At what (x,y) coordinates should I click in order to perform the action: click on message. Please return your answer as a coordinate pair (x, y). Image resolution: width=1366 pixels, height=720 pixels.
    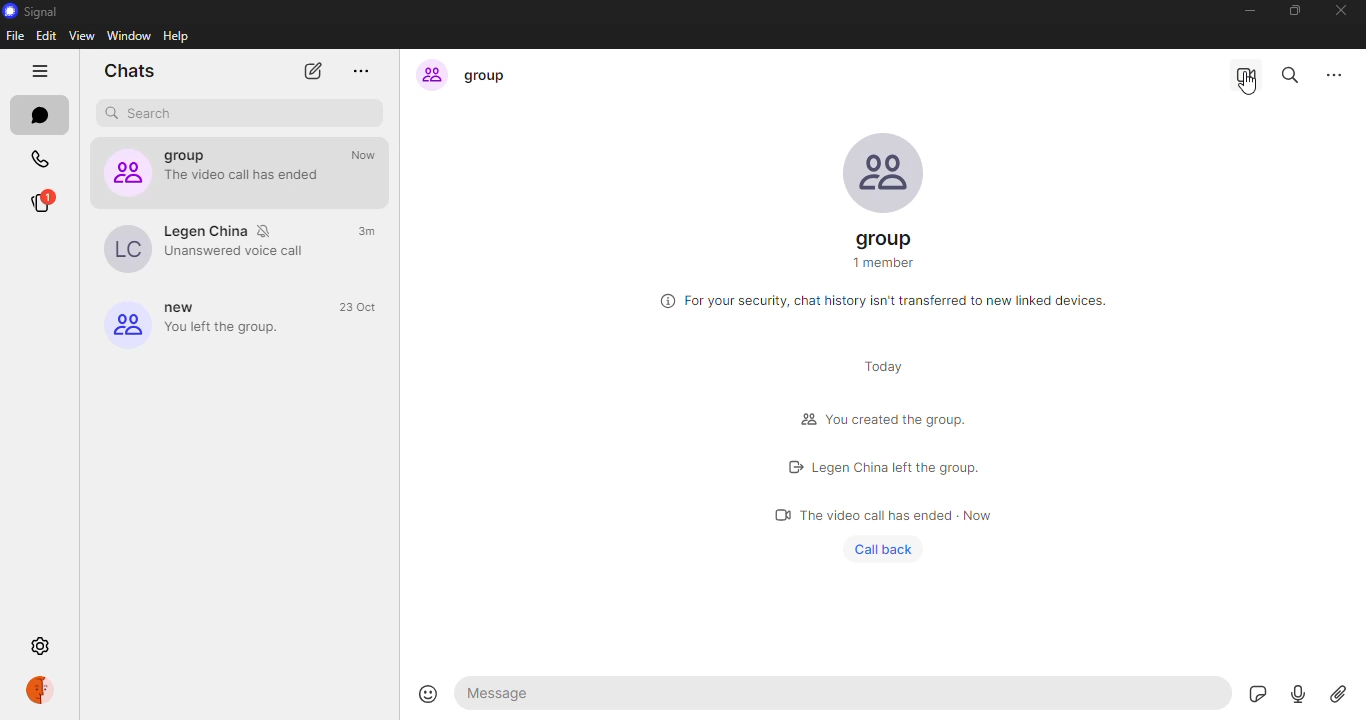
    Looking at the image, I should click on (503, 693).